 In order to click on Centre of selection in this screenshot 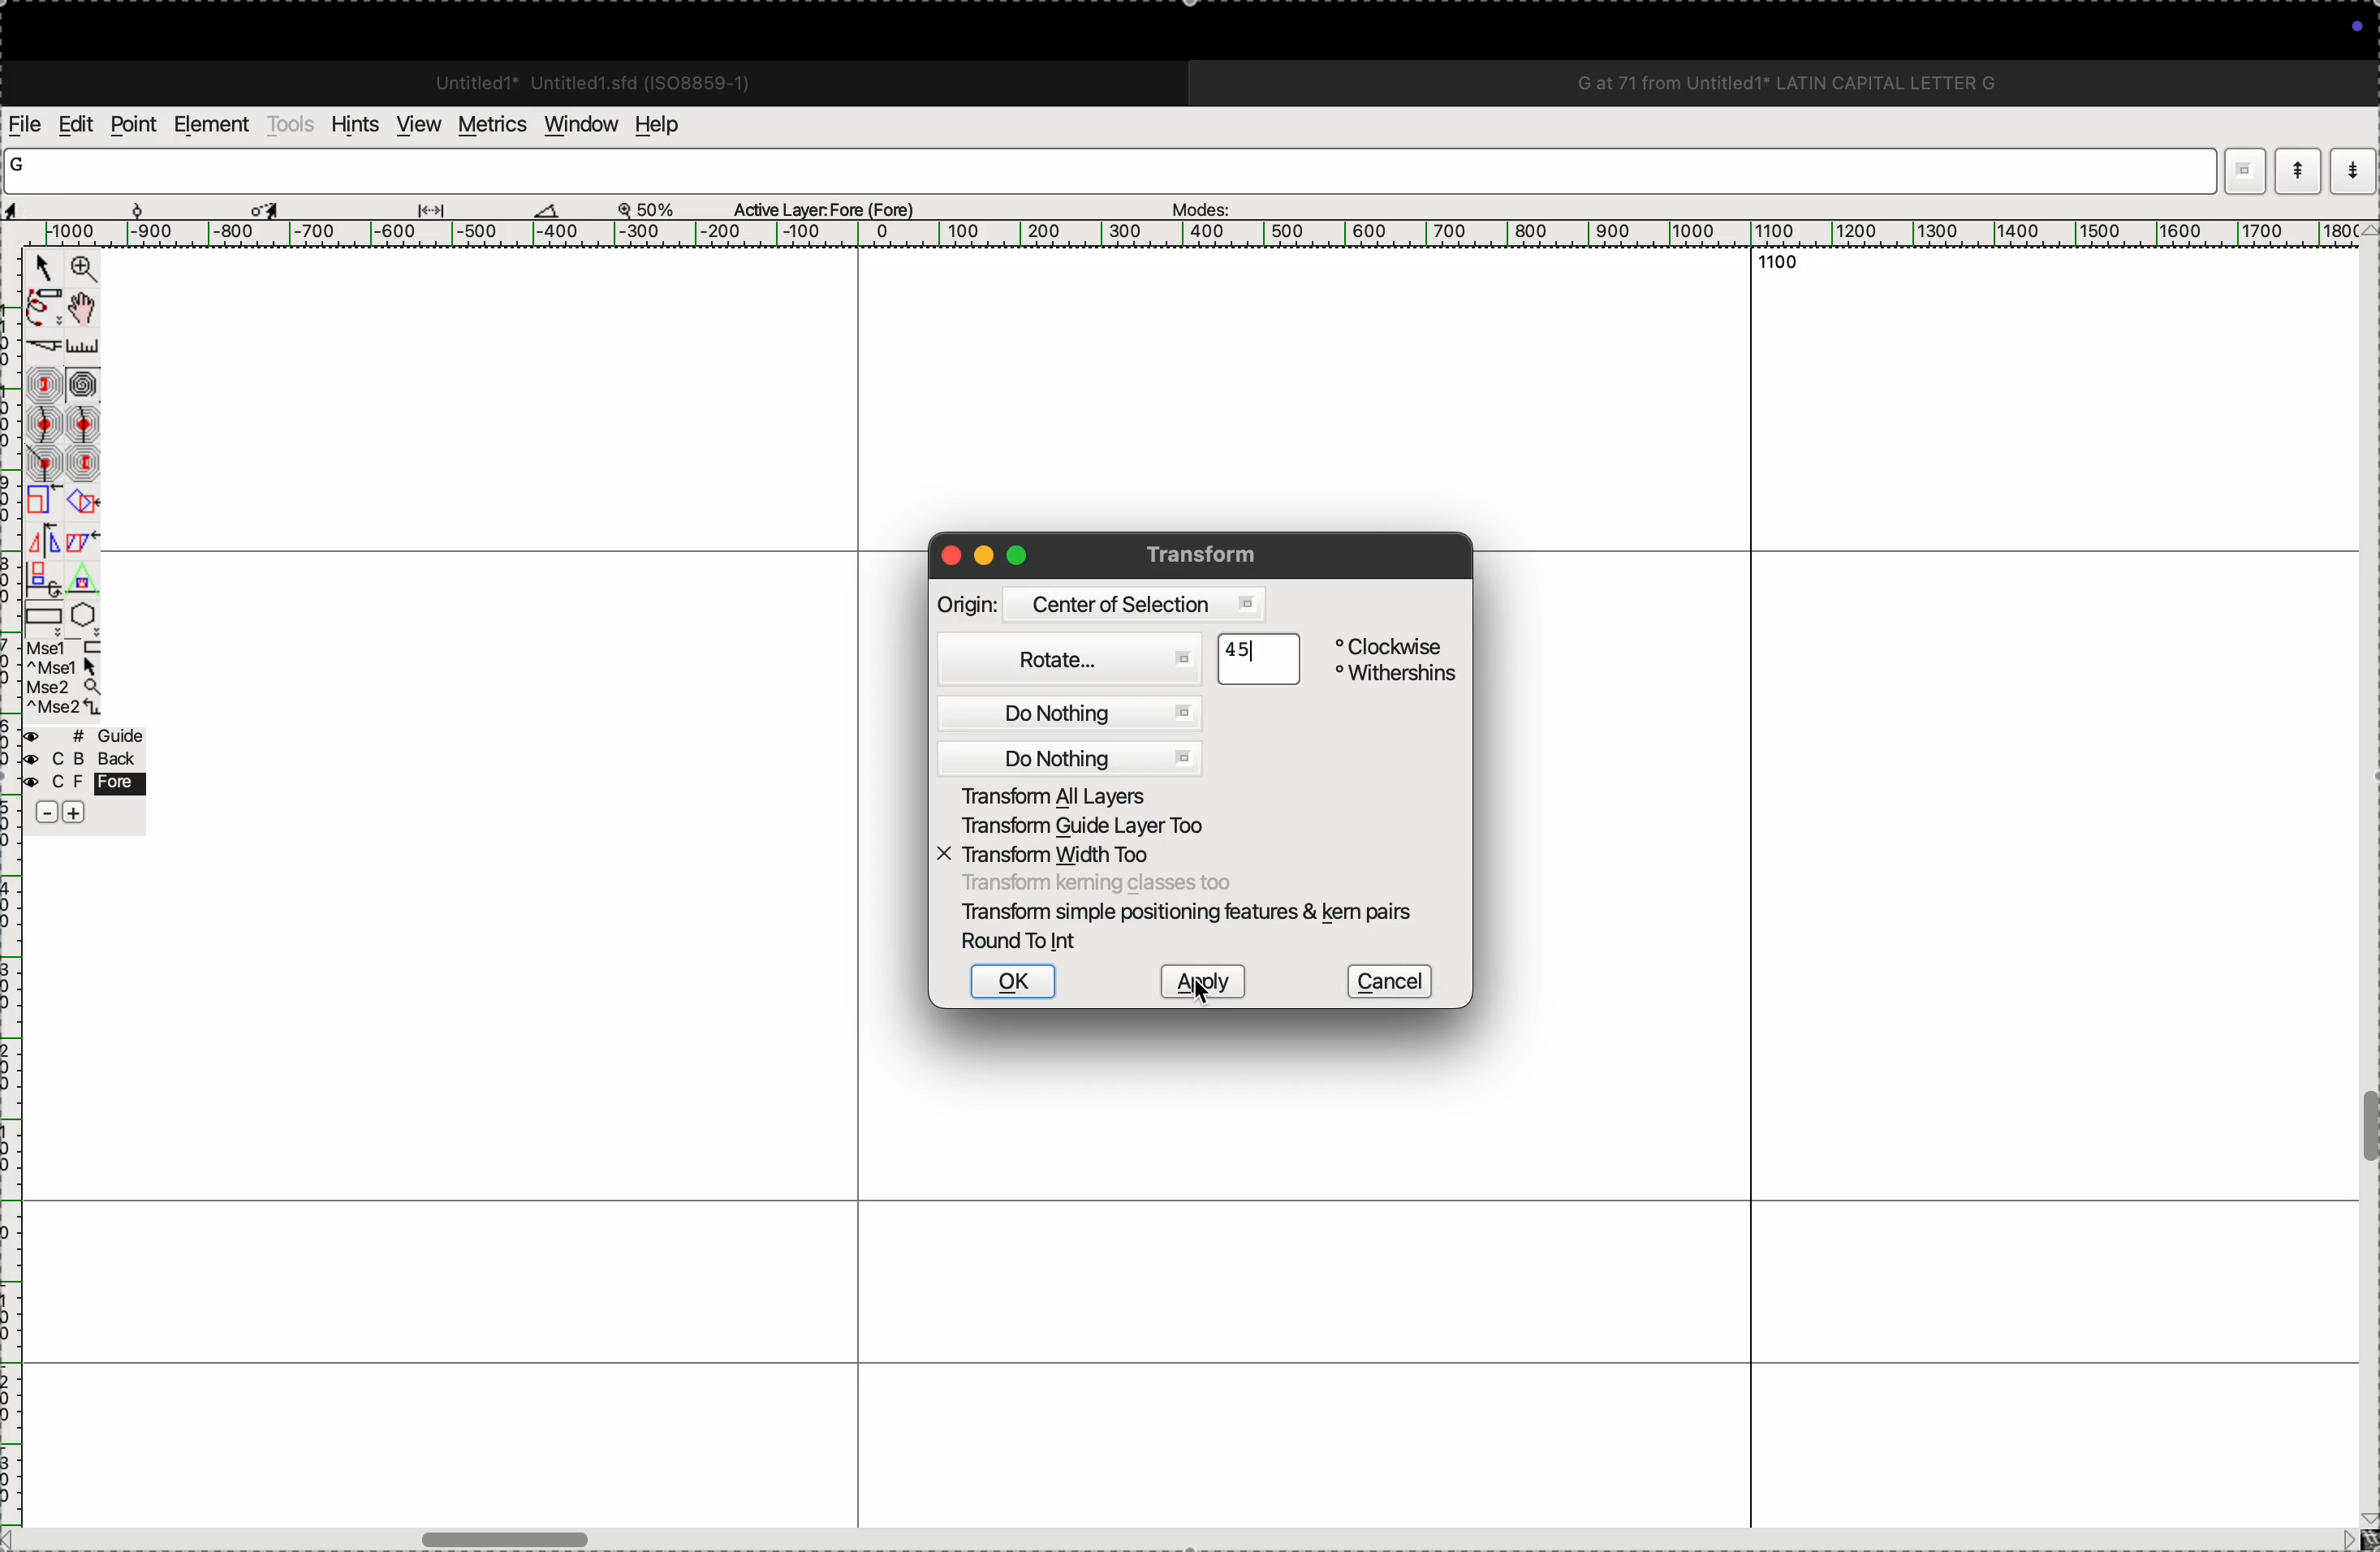, I will do `click(1151, 607)`.